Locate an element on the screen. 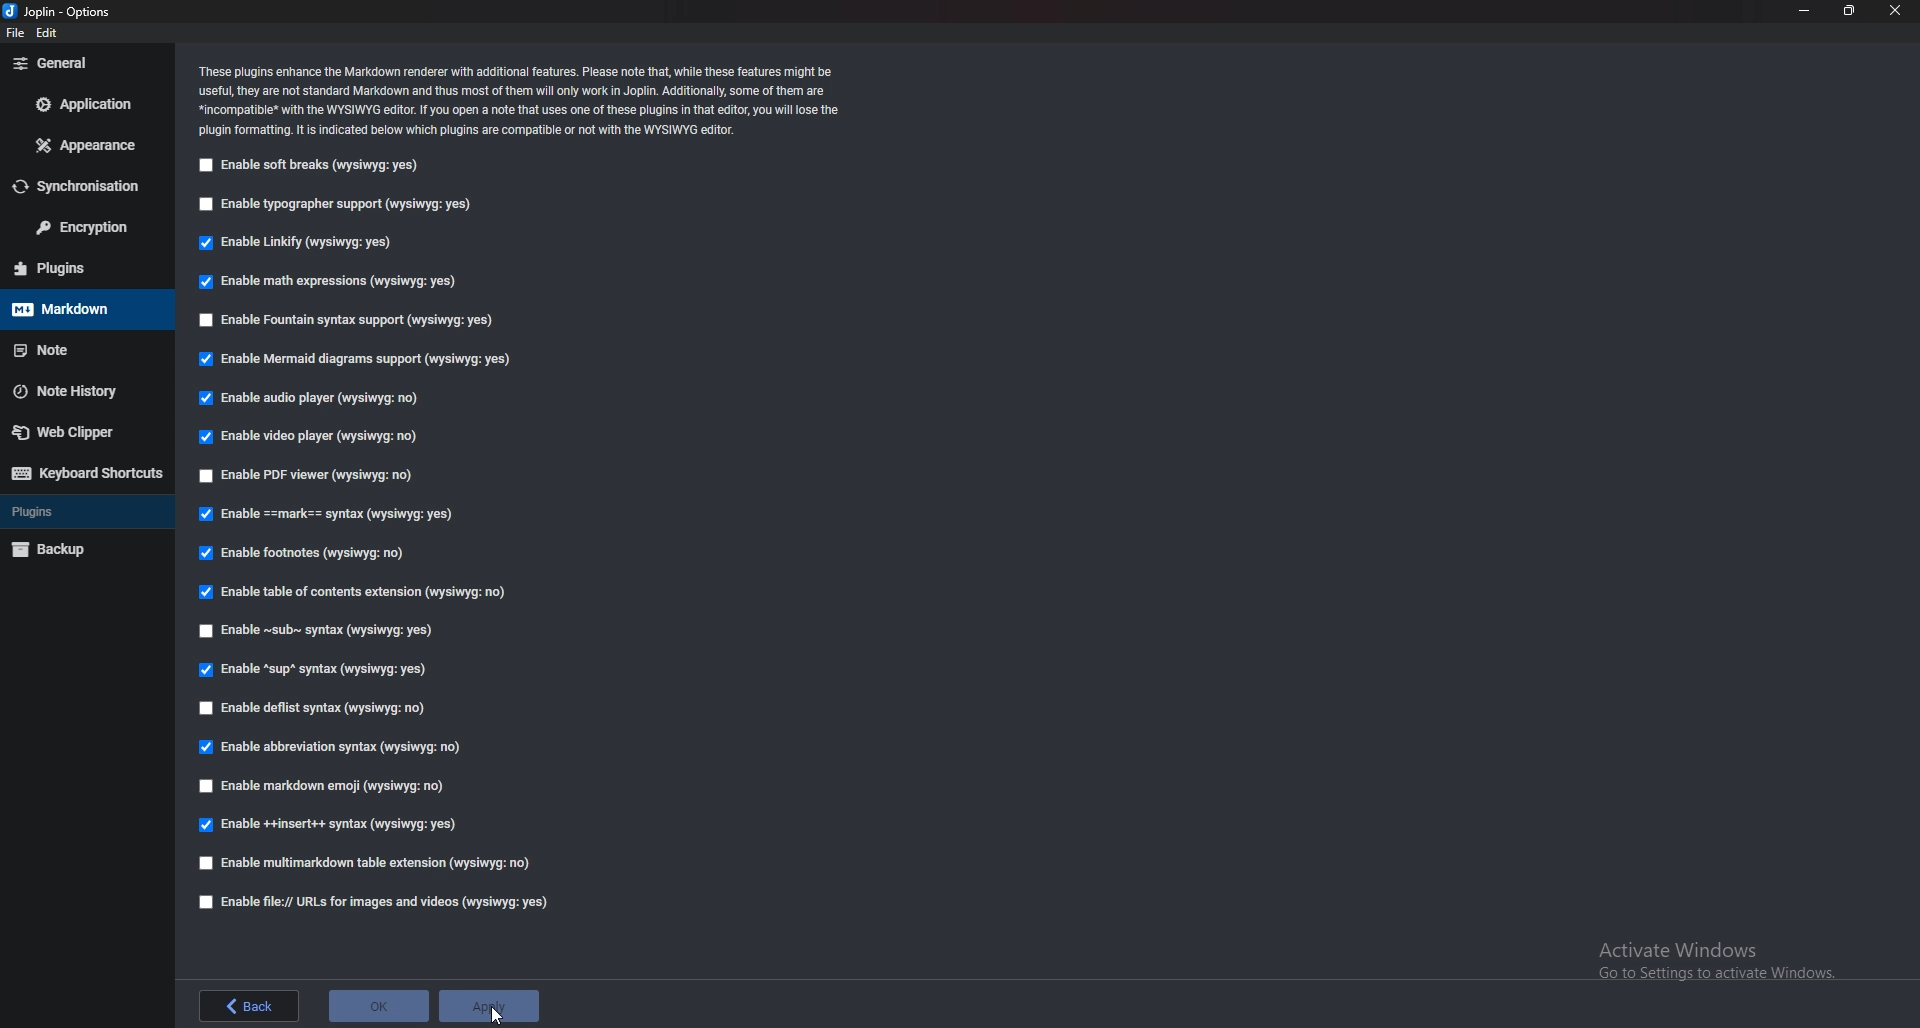 The width and height of the screenshot is (1920, 1028). Enable typographer support is located at coordinates (344, 204).